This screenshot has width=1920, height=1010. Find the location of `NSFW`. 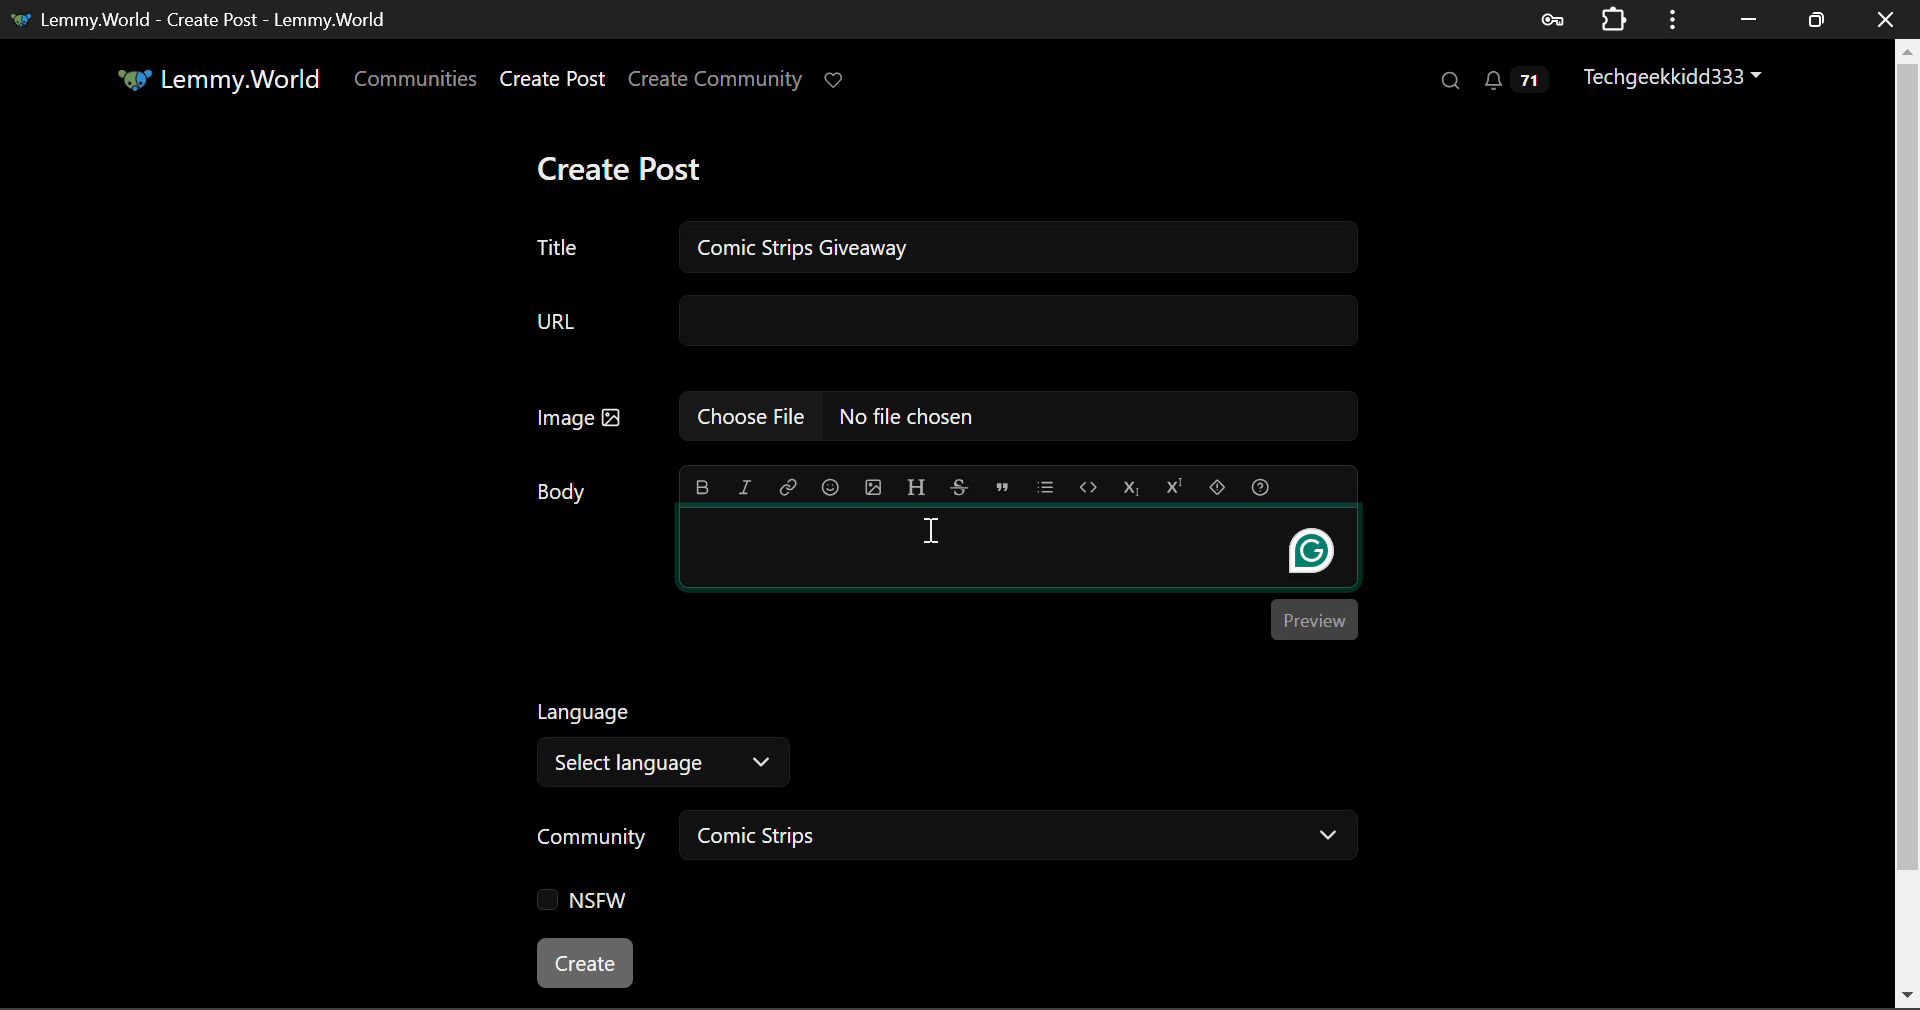

NSFW is located at coordinates (583, 899).